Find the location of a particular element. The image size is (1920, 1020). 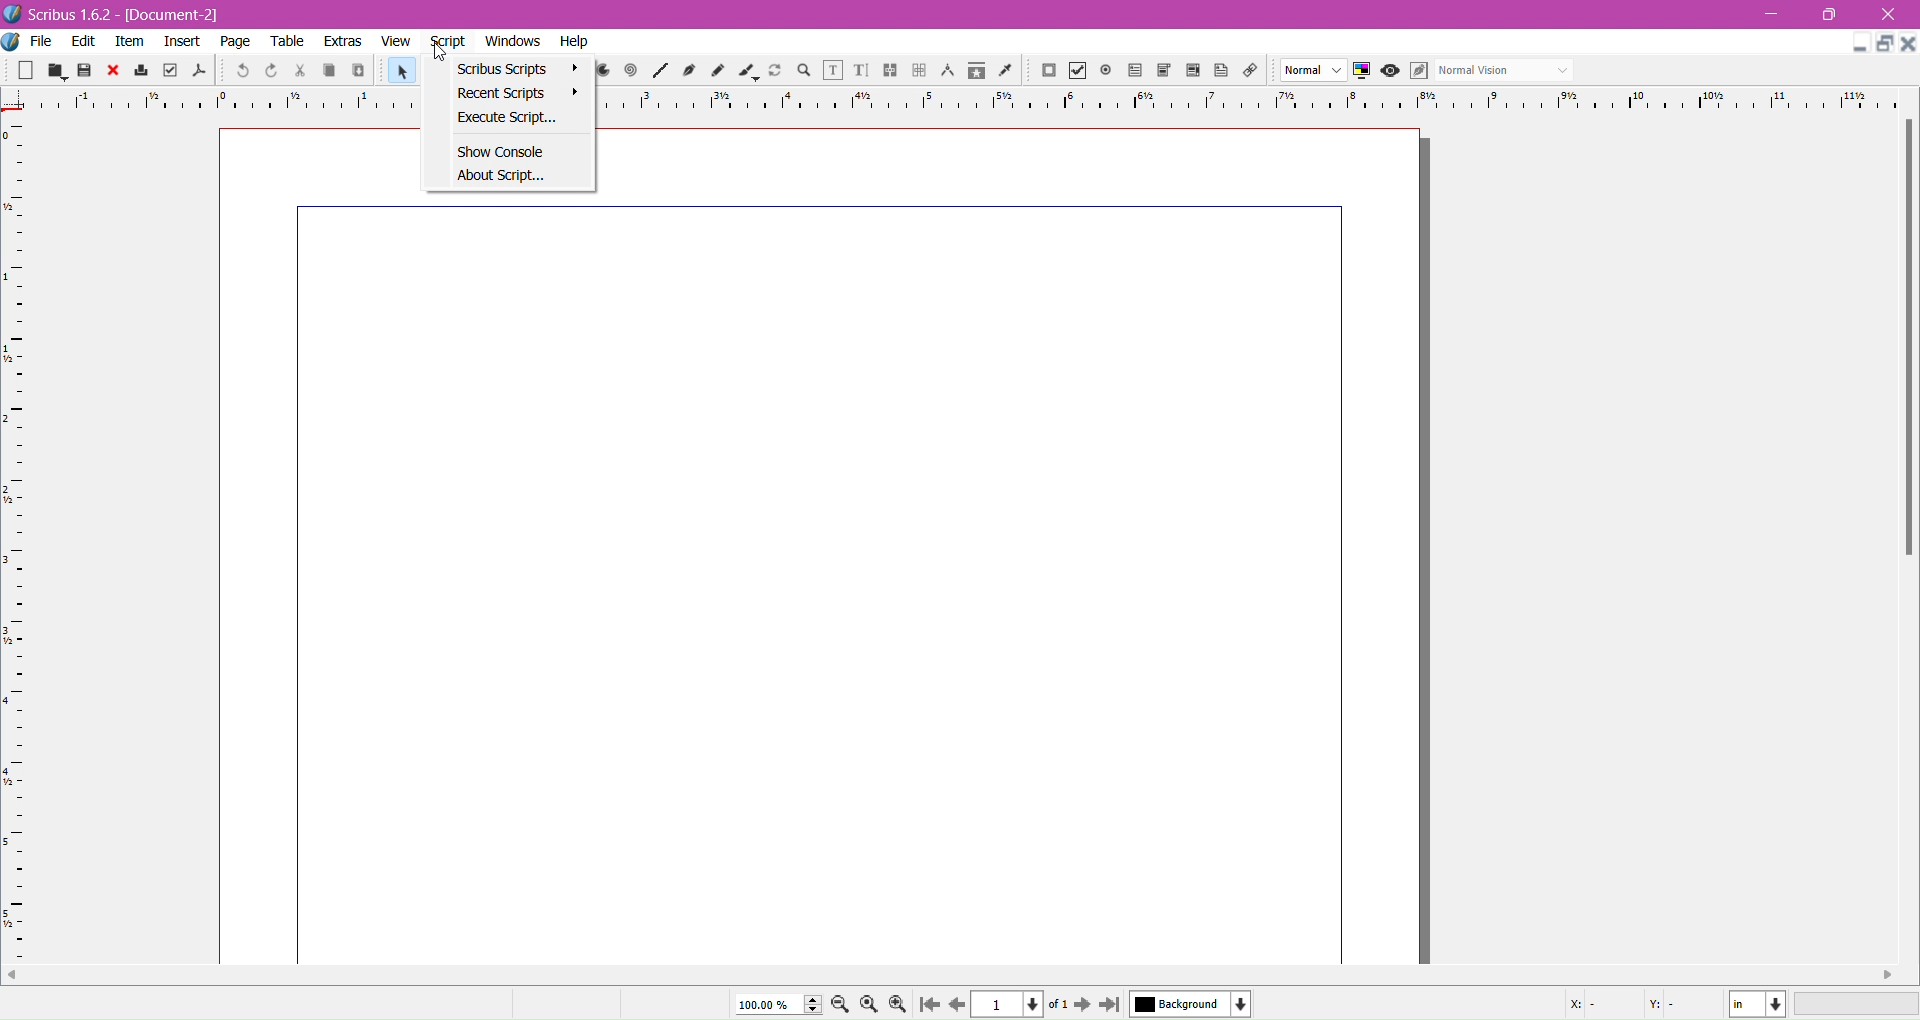

Item is located at coordinates (129, 42).